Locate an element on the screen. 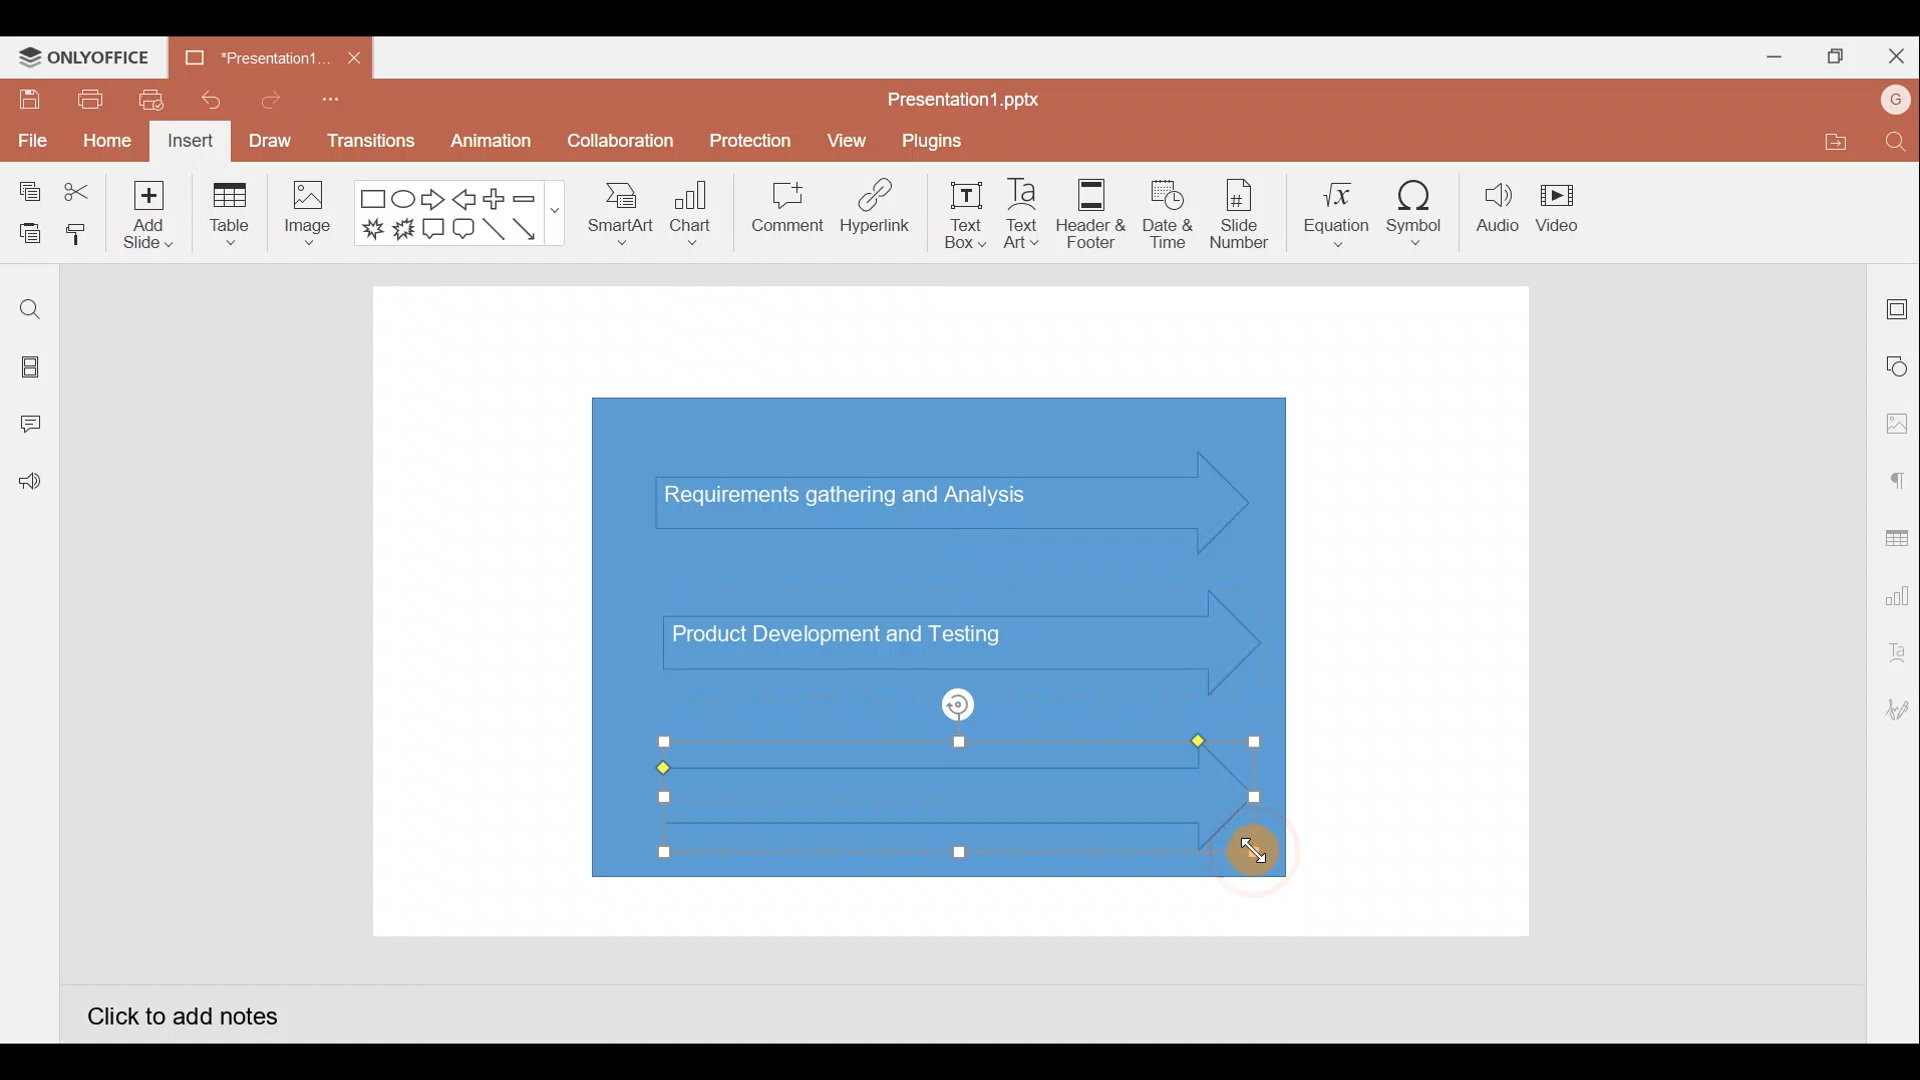 The width and height of the screenshot is (1920, 1080). View is located at coordinates (850, 136).